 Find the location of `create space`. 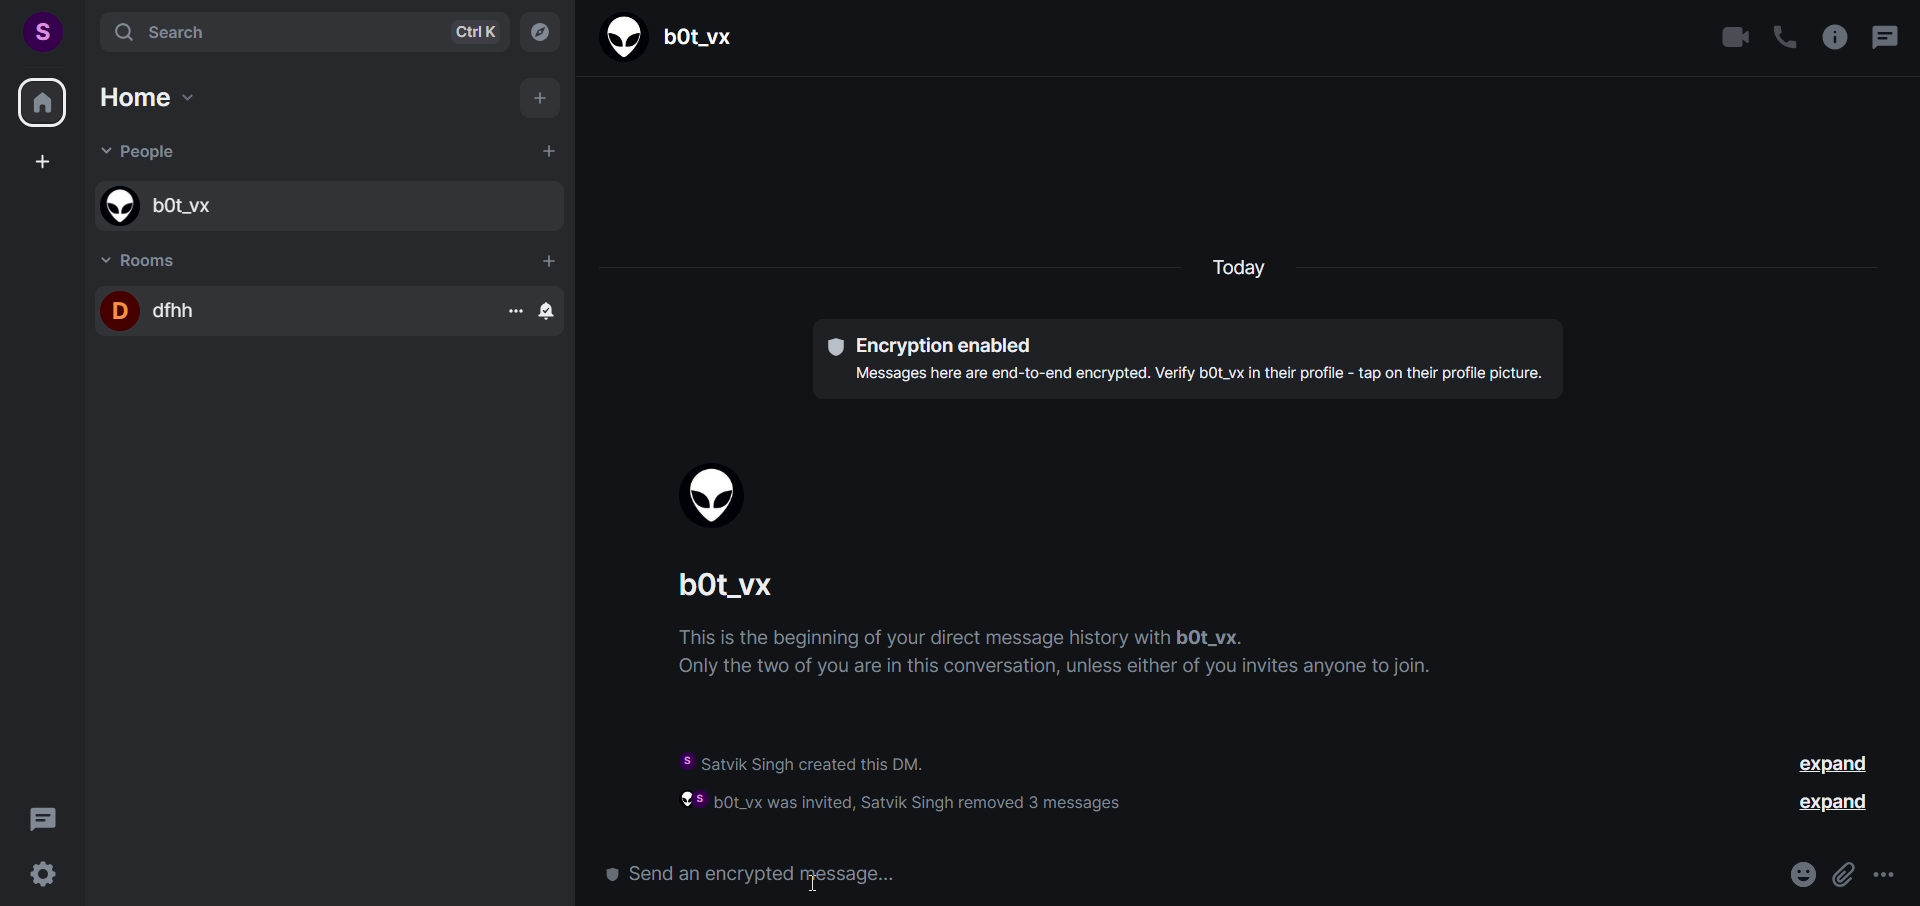

create space is located at coordinates (41, 163).